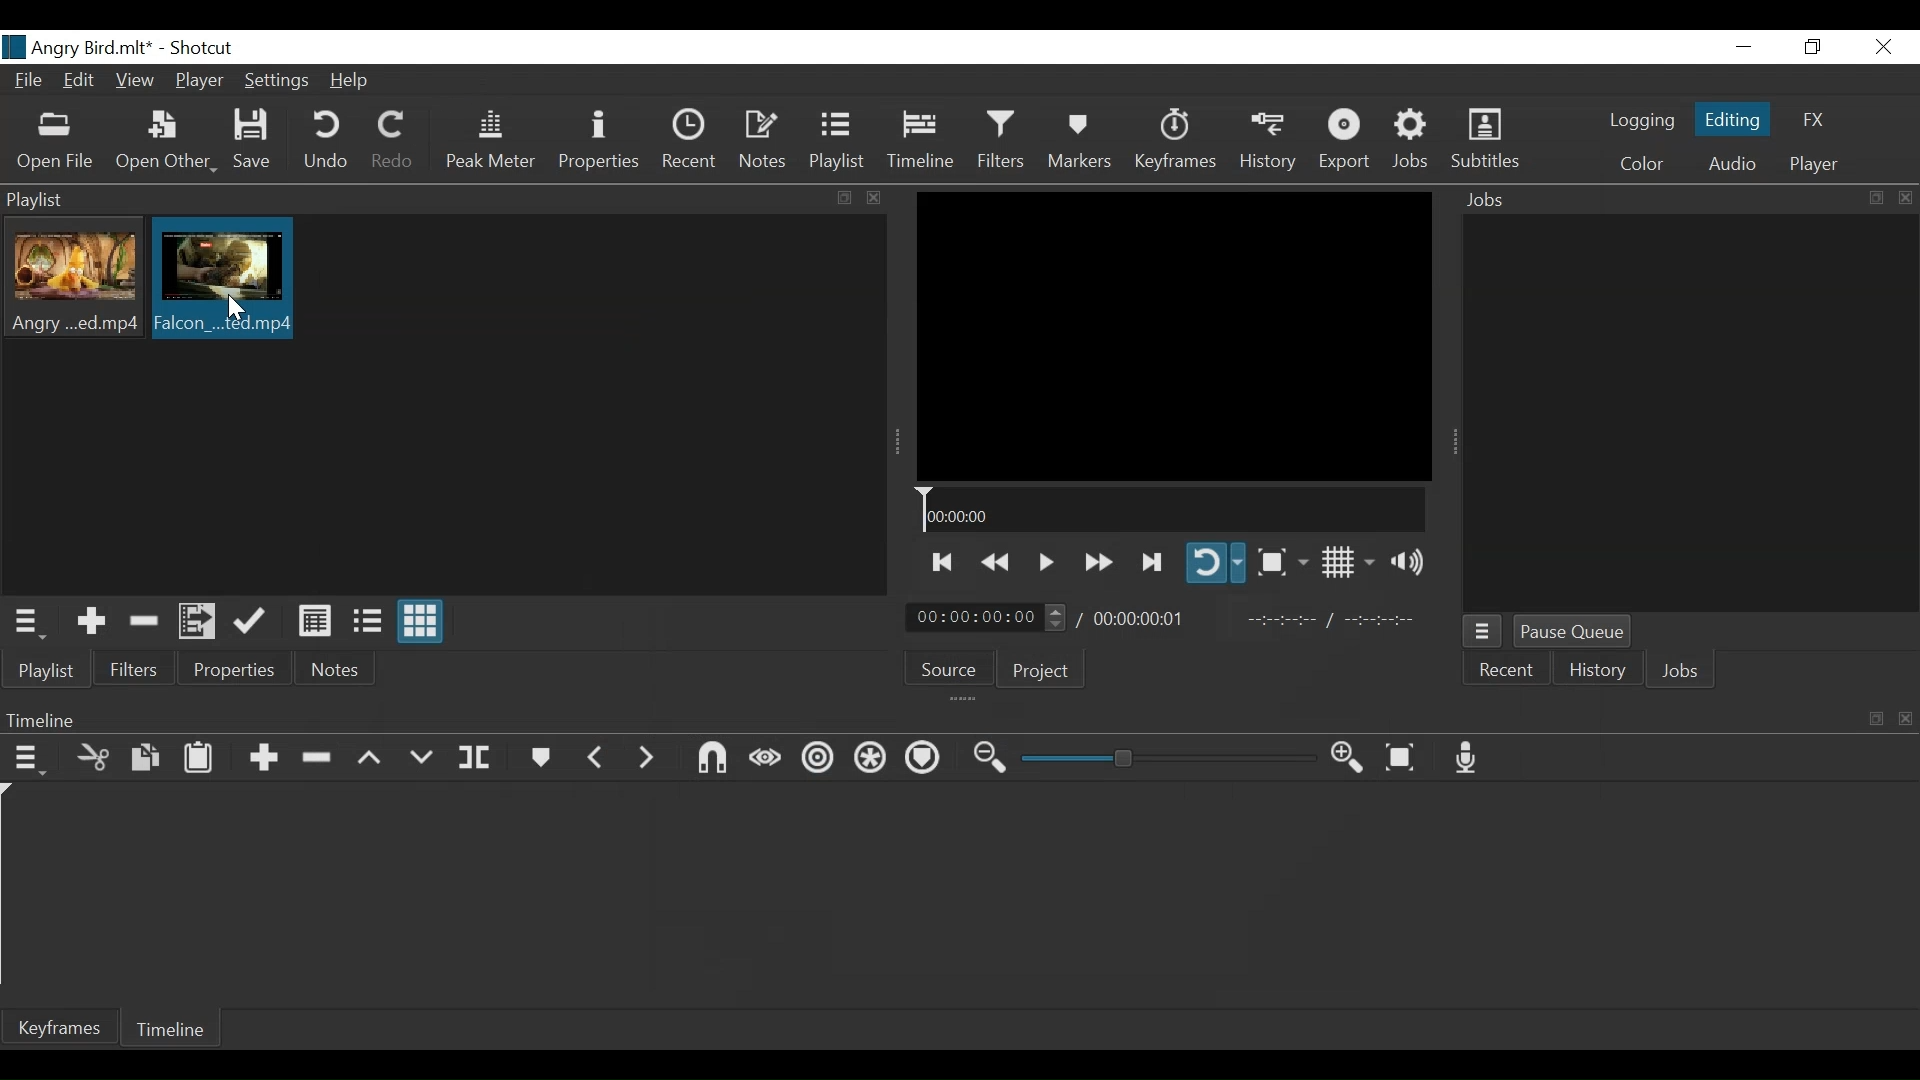 This screenshot has width=1920, height=1080. I want to click on Skip to the next point, so click(1153, 563).